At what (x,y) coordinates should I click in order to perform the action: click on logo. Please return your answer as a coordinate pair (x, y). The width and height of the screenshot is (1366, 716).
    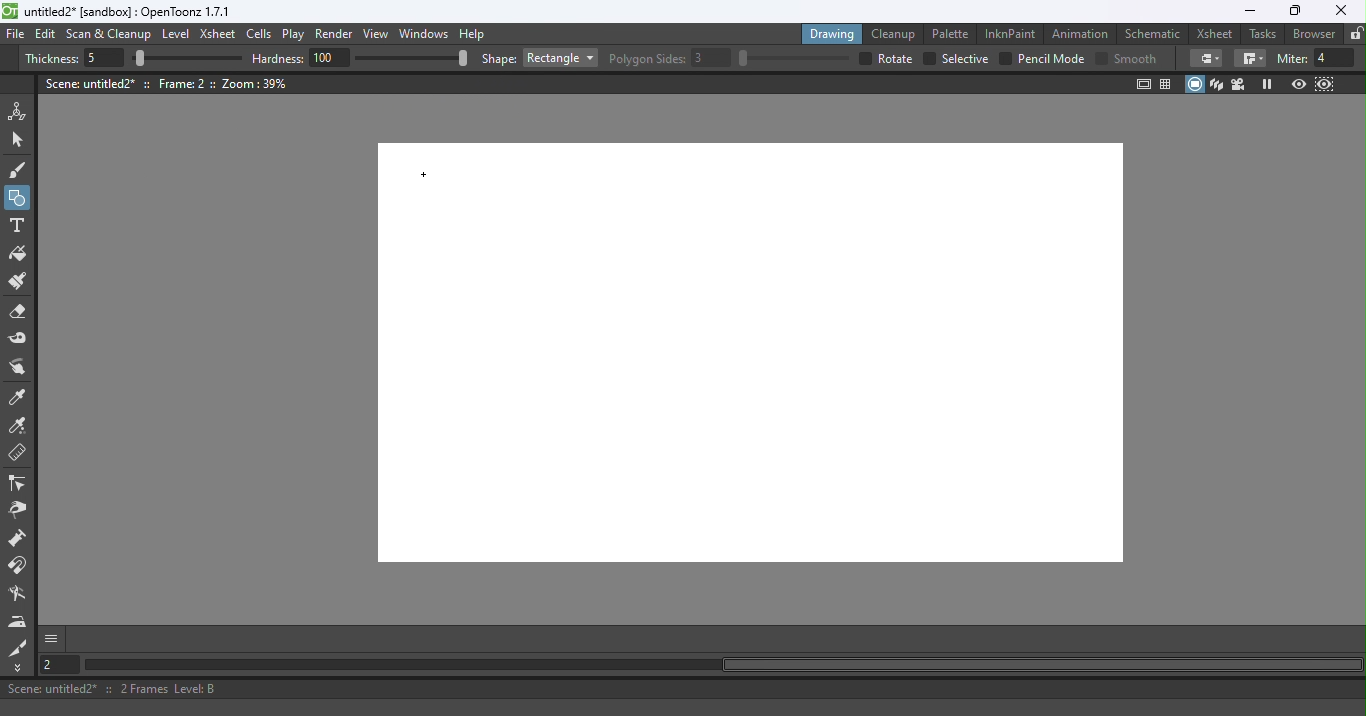
    Looking at the image, I should click on (10, 11).